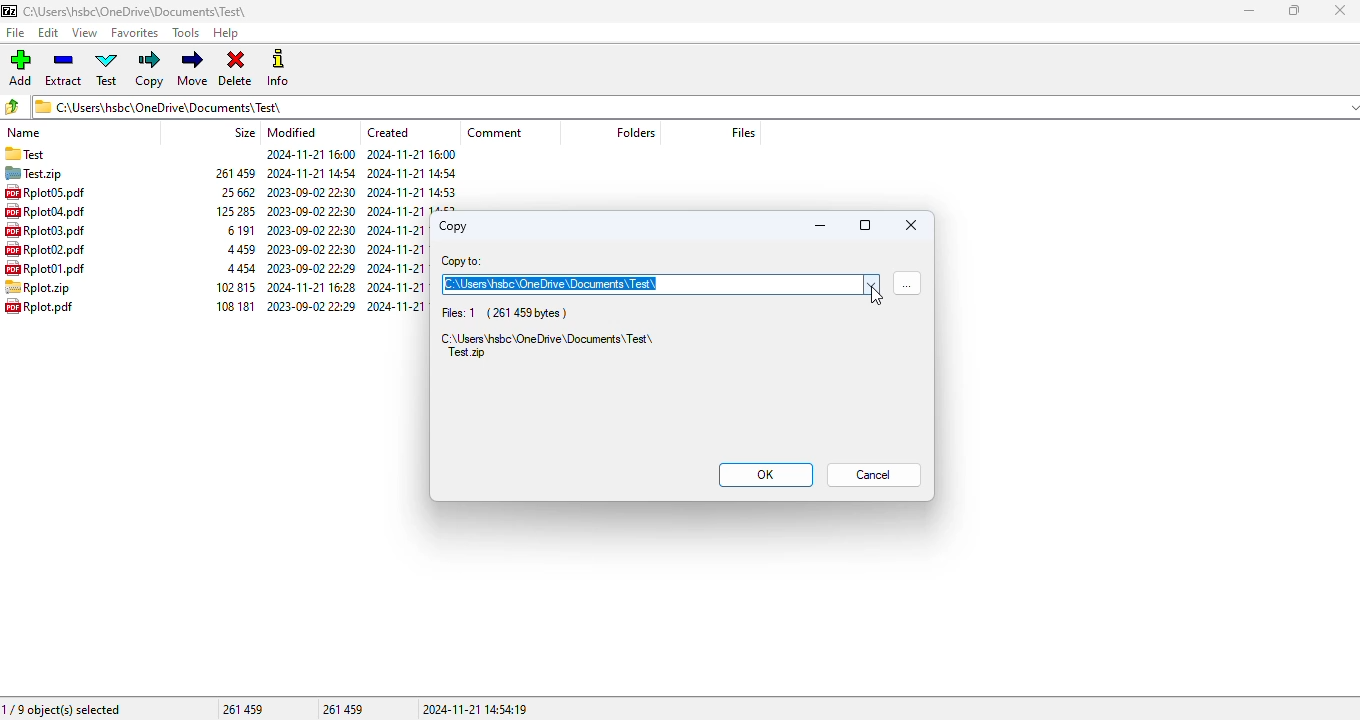  Describe the element at coordinates (243, 709) in the screenshot. I see `261 459` at that location.